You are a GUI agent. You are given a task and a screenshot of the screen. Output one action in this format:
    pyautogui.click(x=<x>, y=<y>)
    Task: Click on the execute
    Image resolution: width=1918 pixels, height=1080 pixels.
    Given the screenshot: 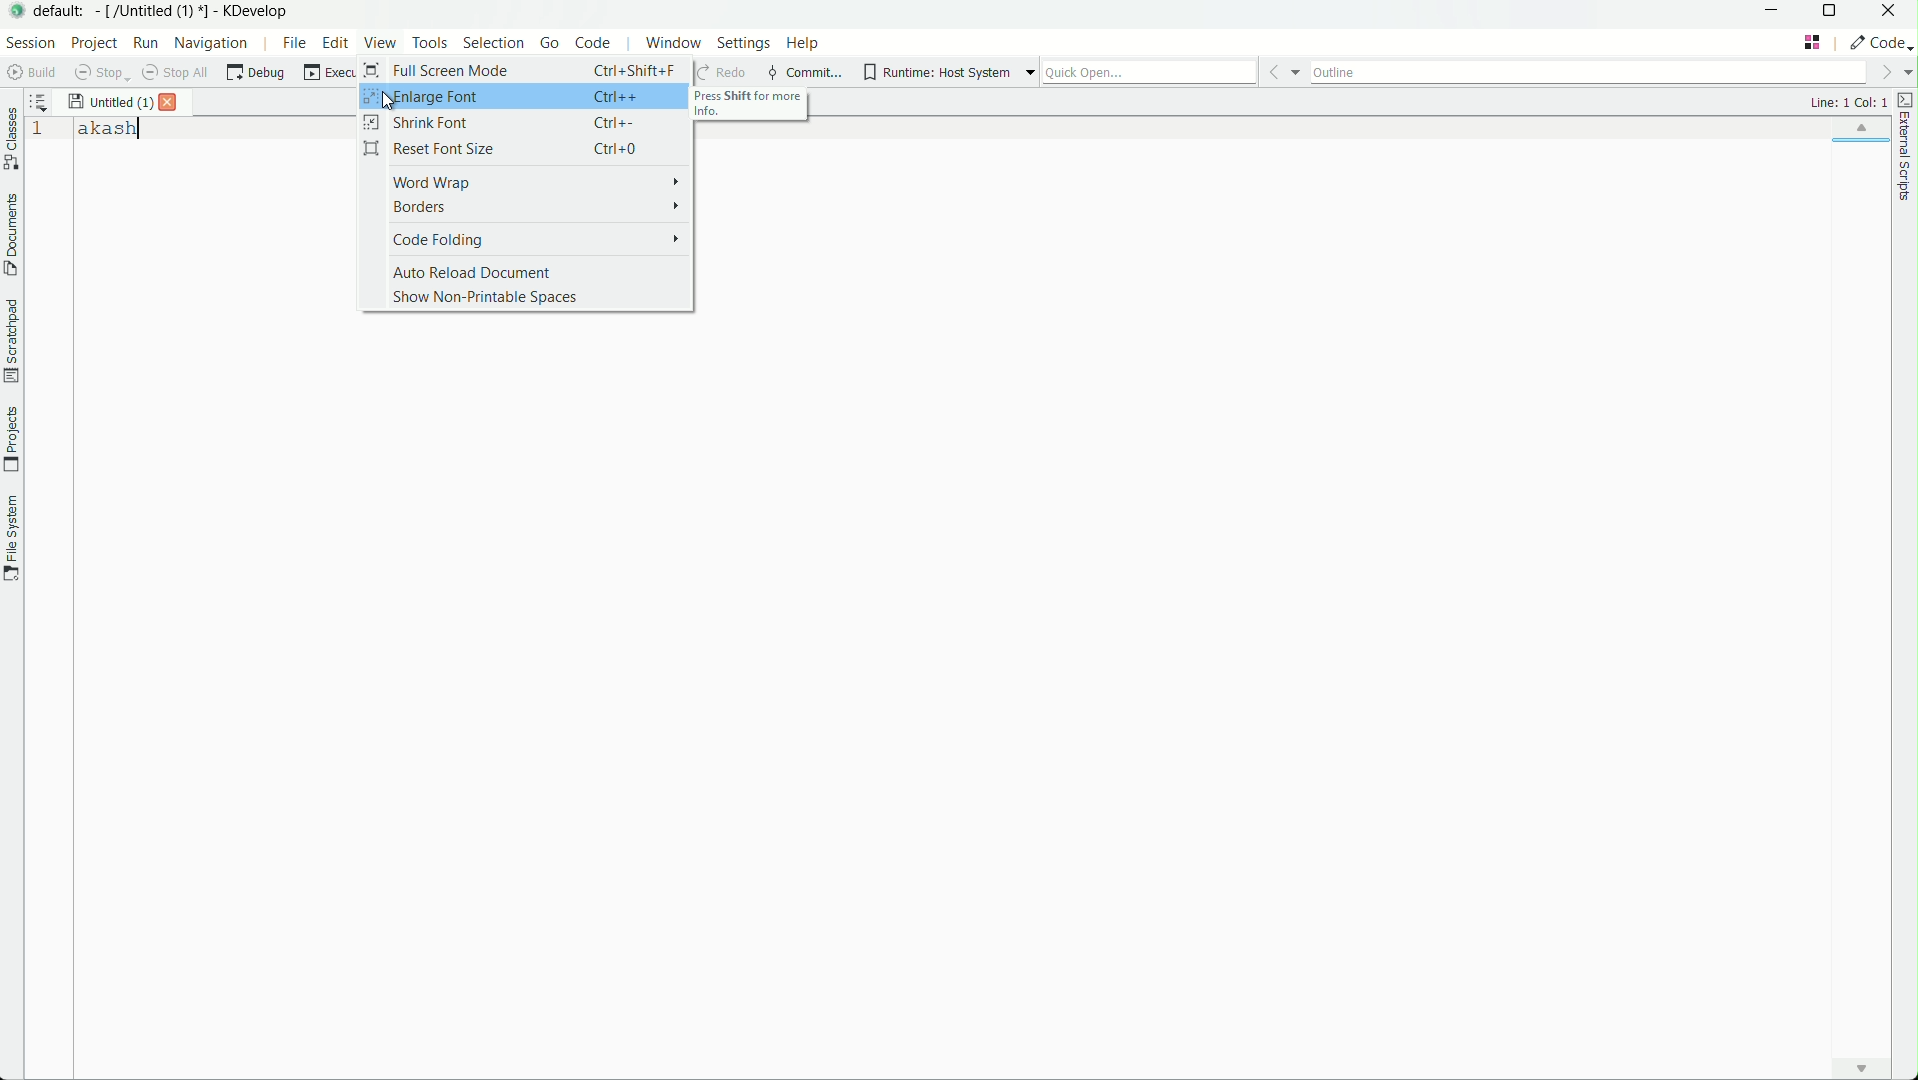 What is the action you would take?
    pyautogui.click(x=329, y=76)
    